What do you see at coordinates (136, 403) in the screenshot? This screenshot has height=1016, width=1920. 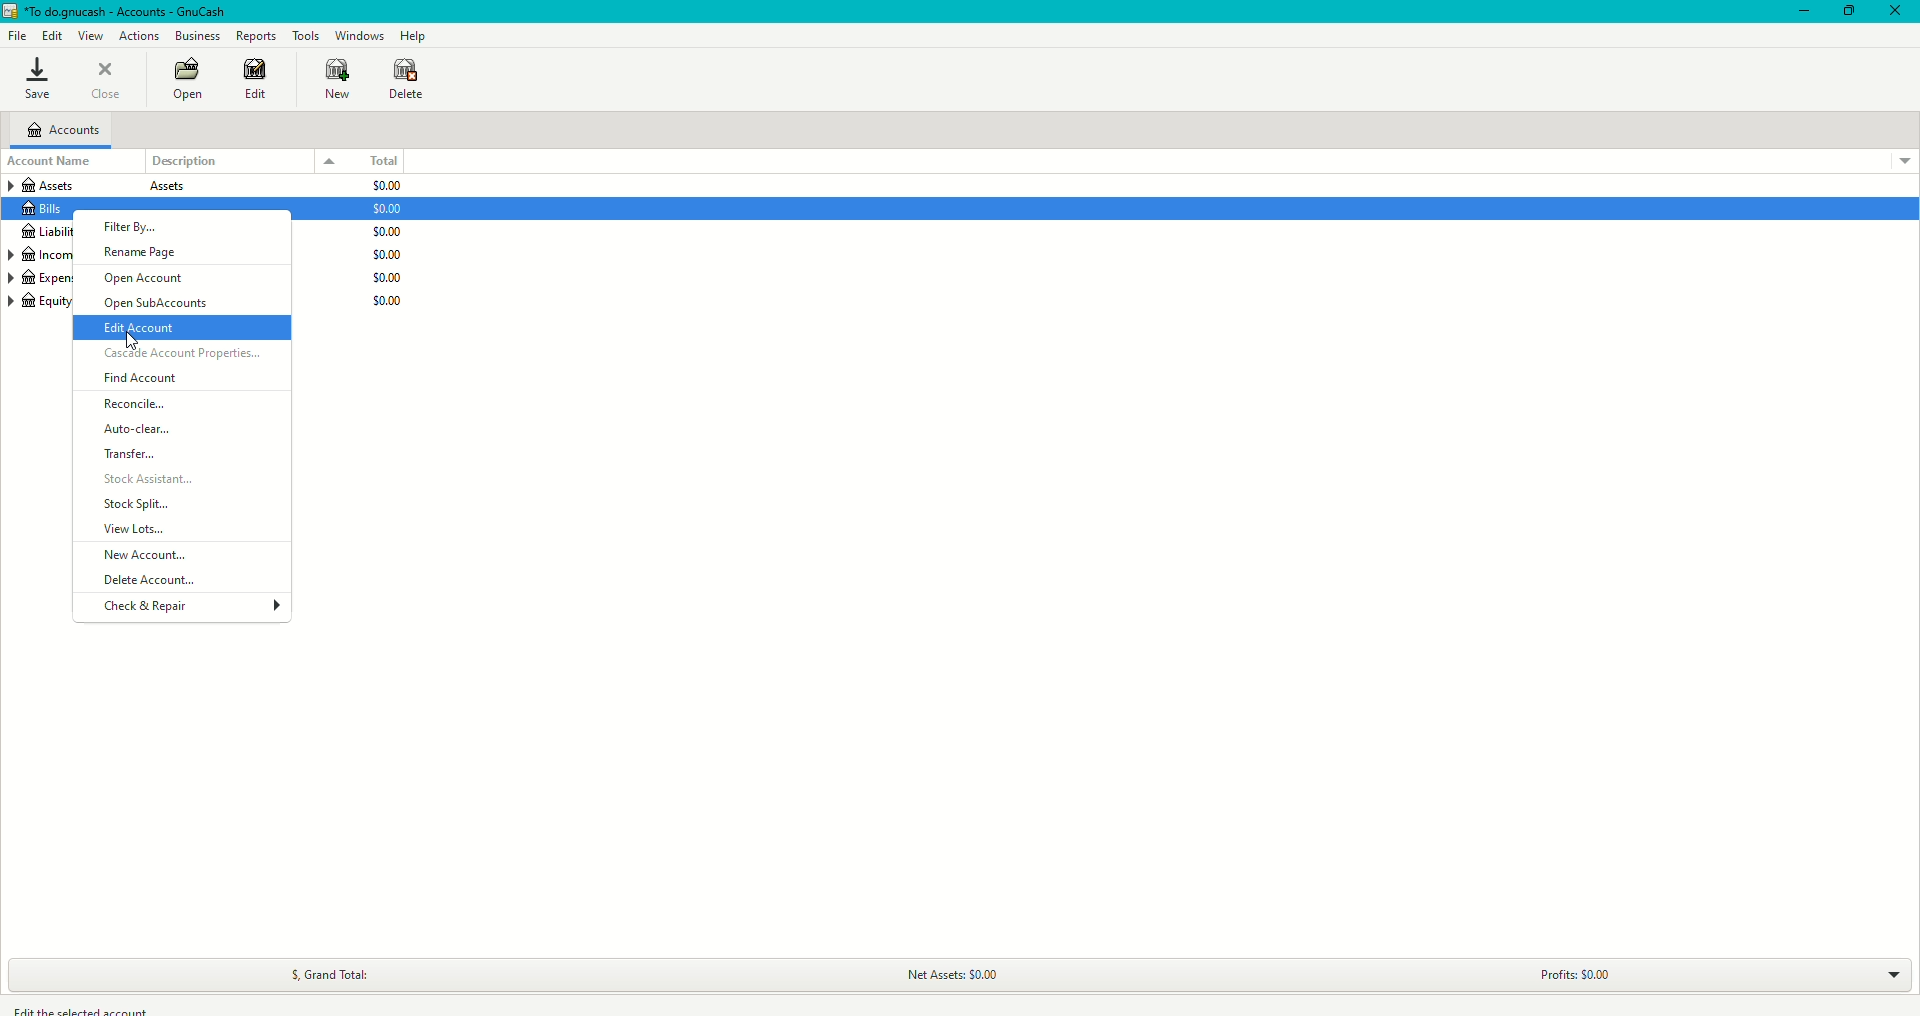 I see `Reconcile` at bounding box center [136, 403].